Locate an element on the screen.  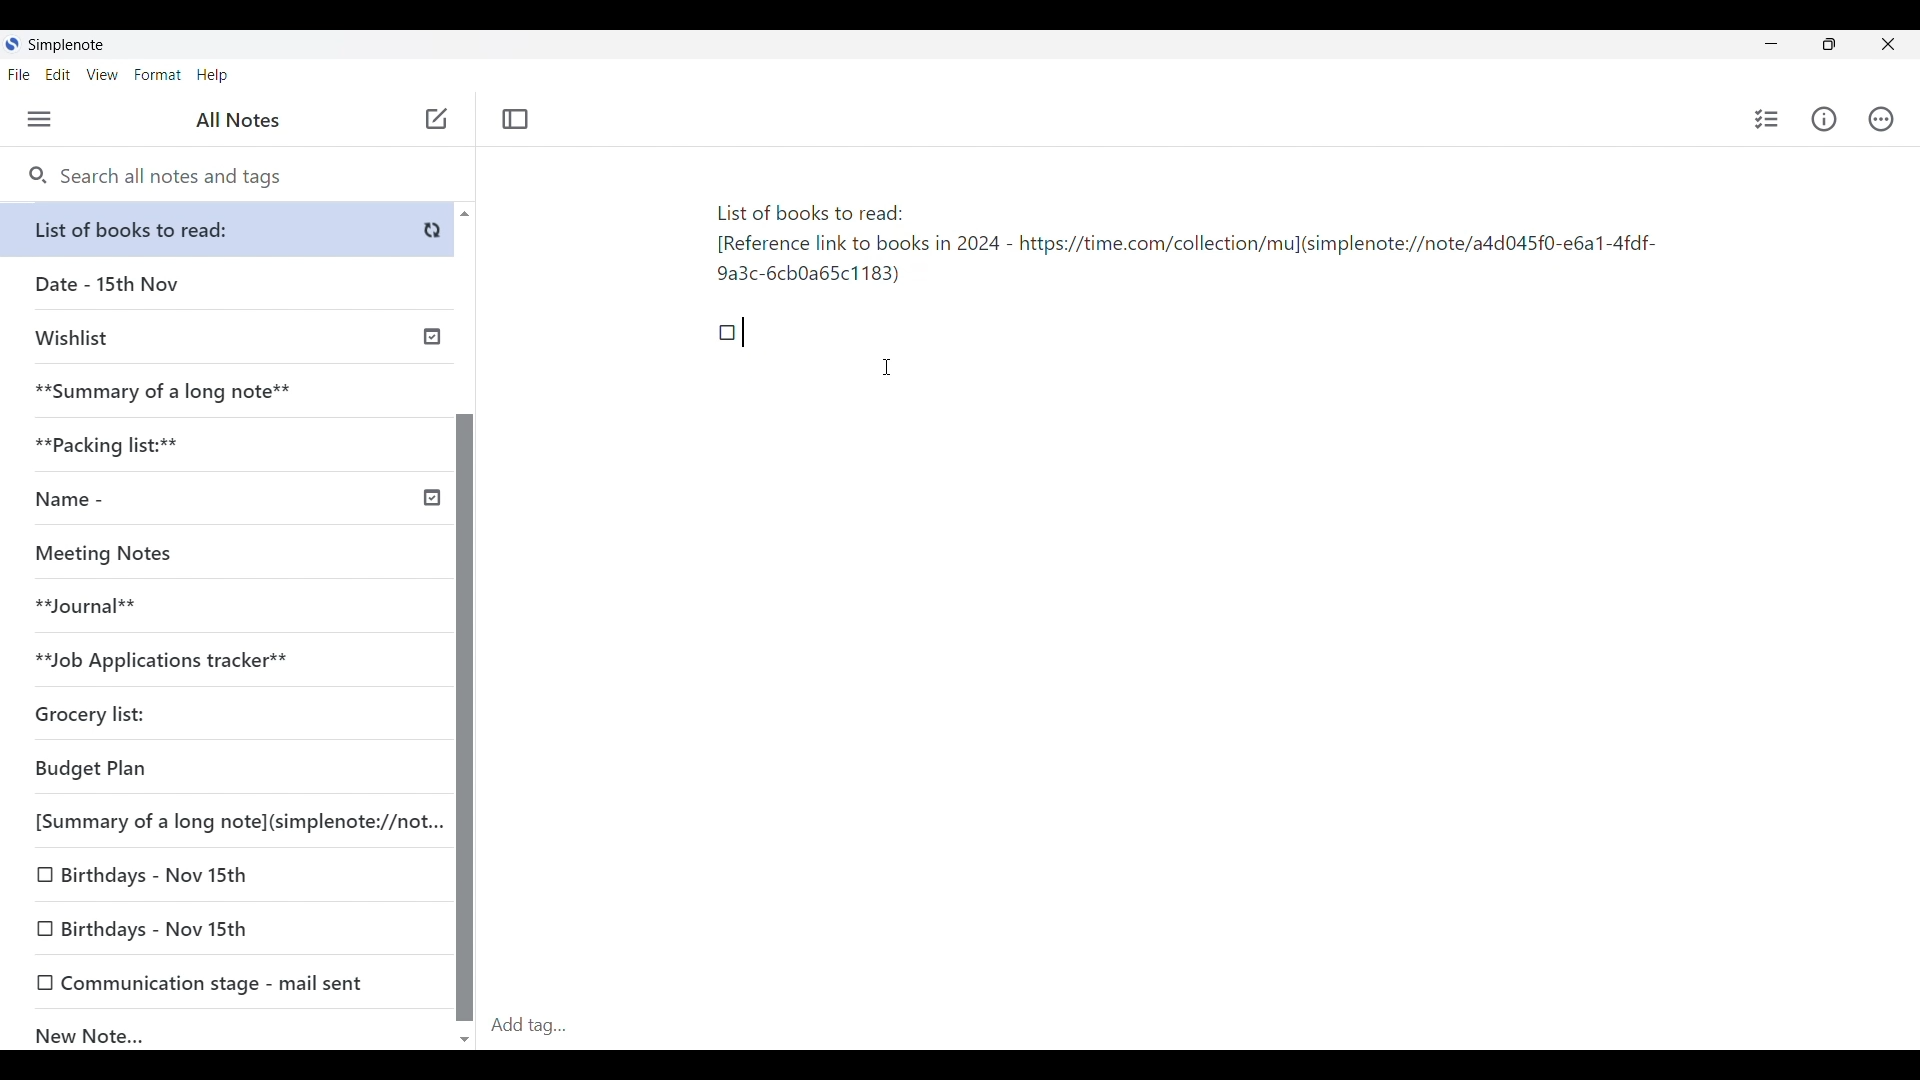
Minimize is located at coordinates (1767, 42).